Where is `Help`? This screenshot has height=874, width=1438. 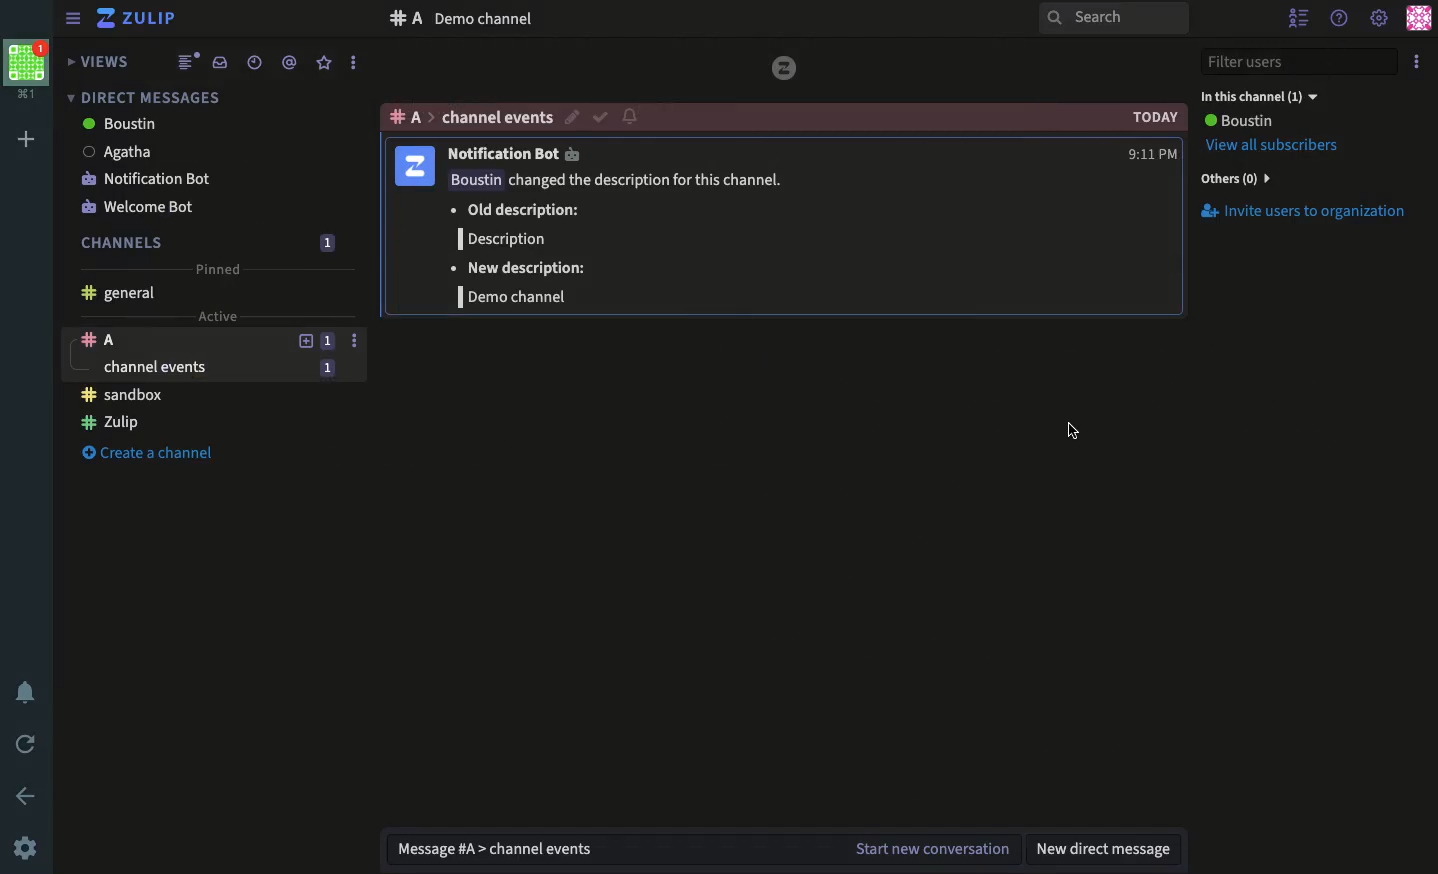 Help is located at coordinates (1340, 18).